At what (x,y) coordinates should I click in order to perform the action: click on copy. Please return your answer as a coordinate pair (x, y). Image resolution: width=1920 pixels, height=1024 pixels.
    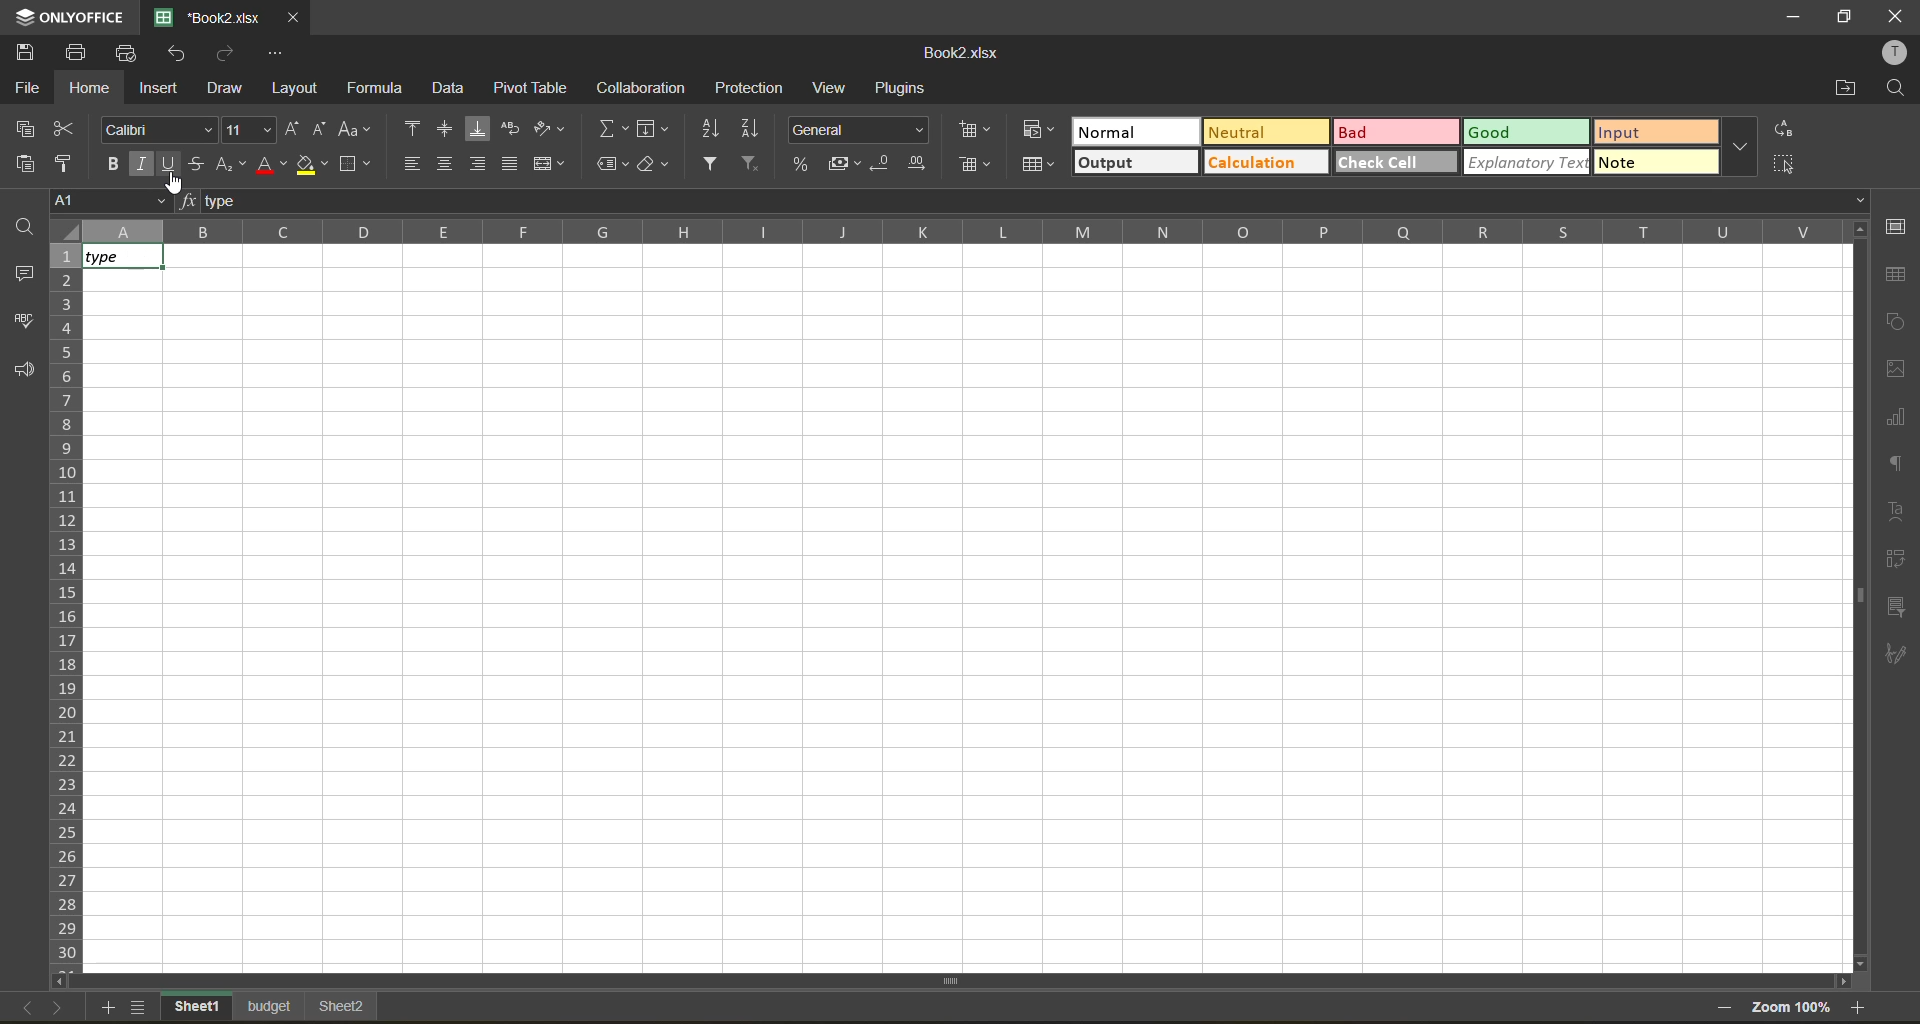
    Looking at the image, I should click on (35, 130).